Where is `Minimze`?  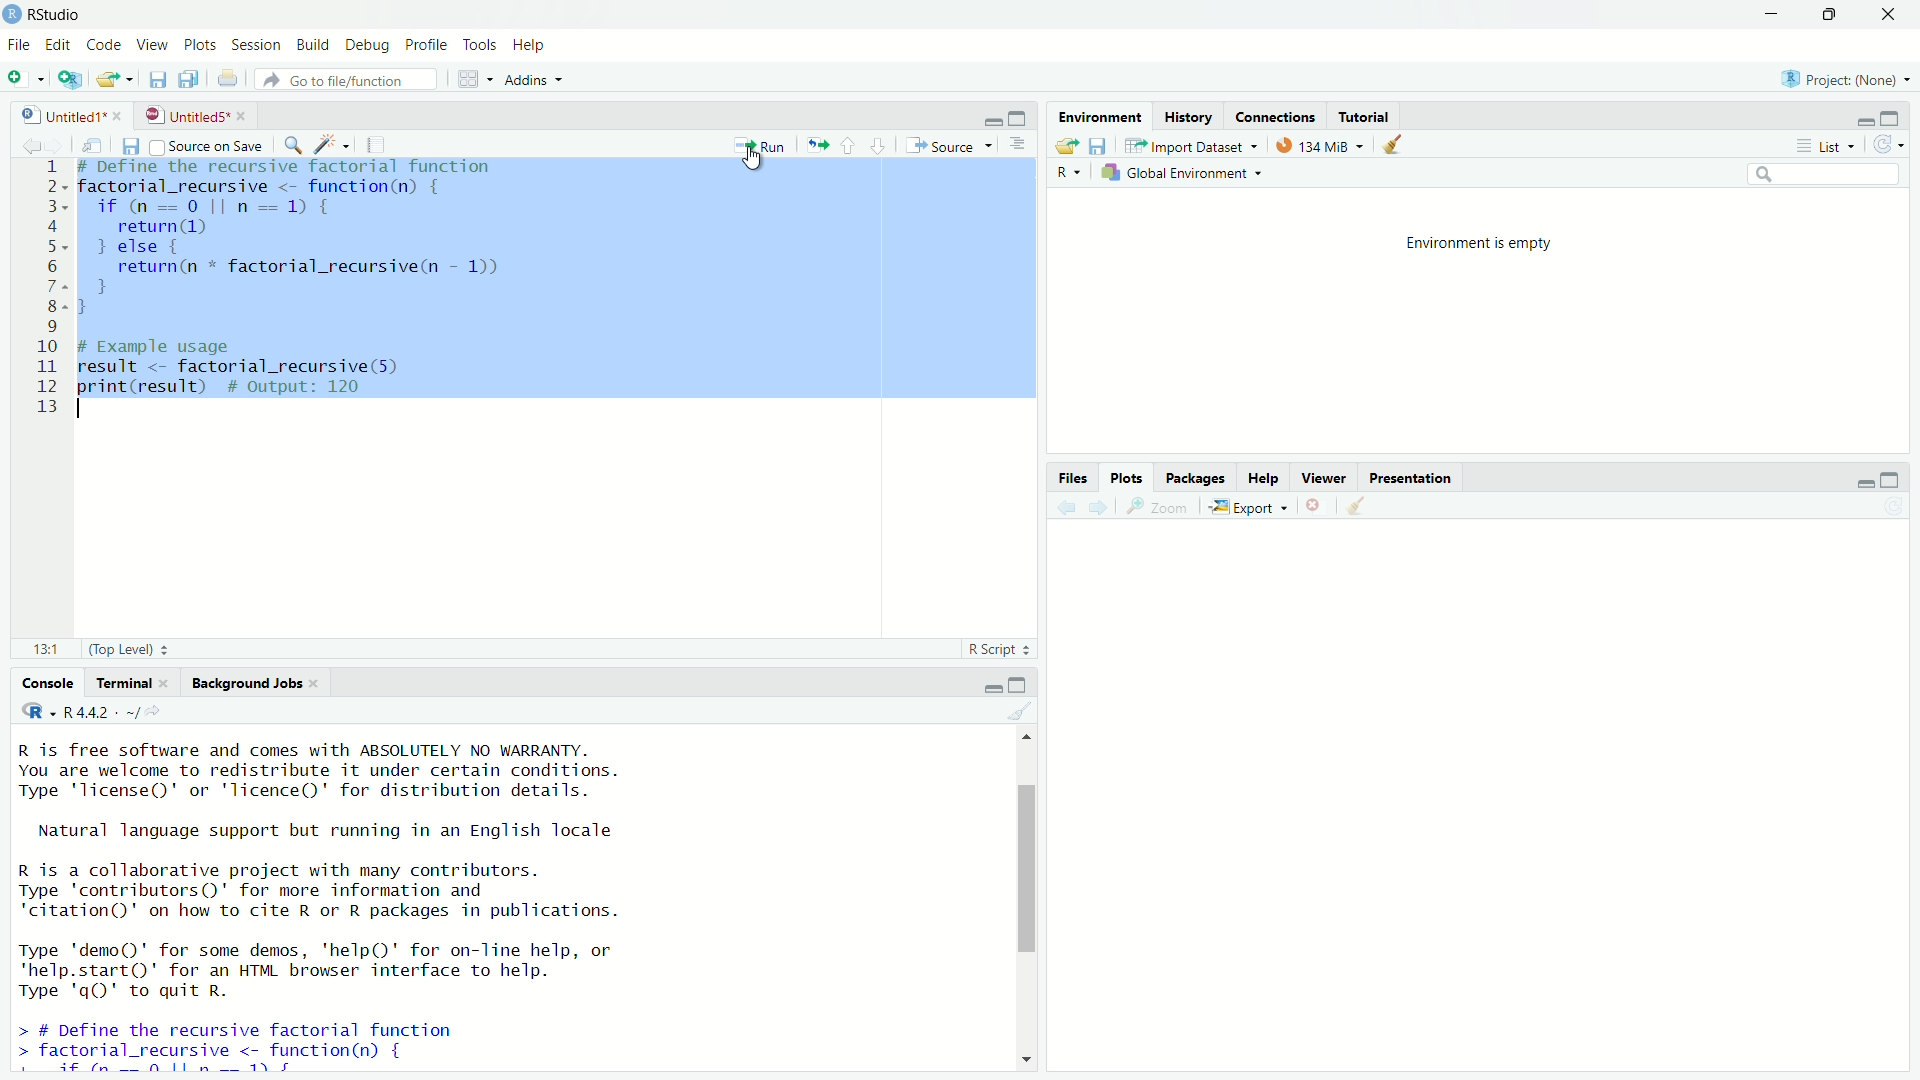
Minimze is located at coordinates (991, 120).